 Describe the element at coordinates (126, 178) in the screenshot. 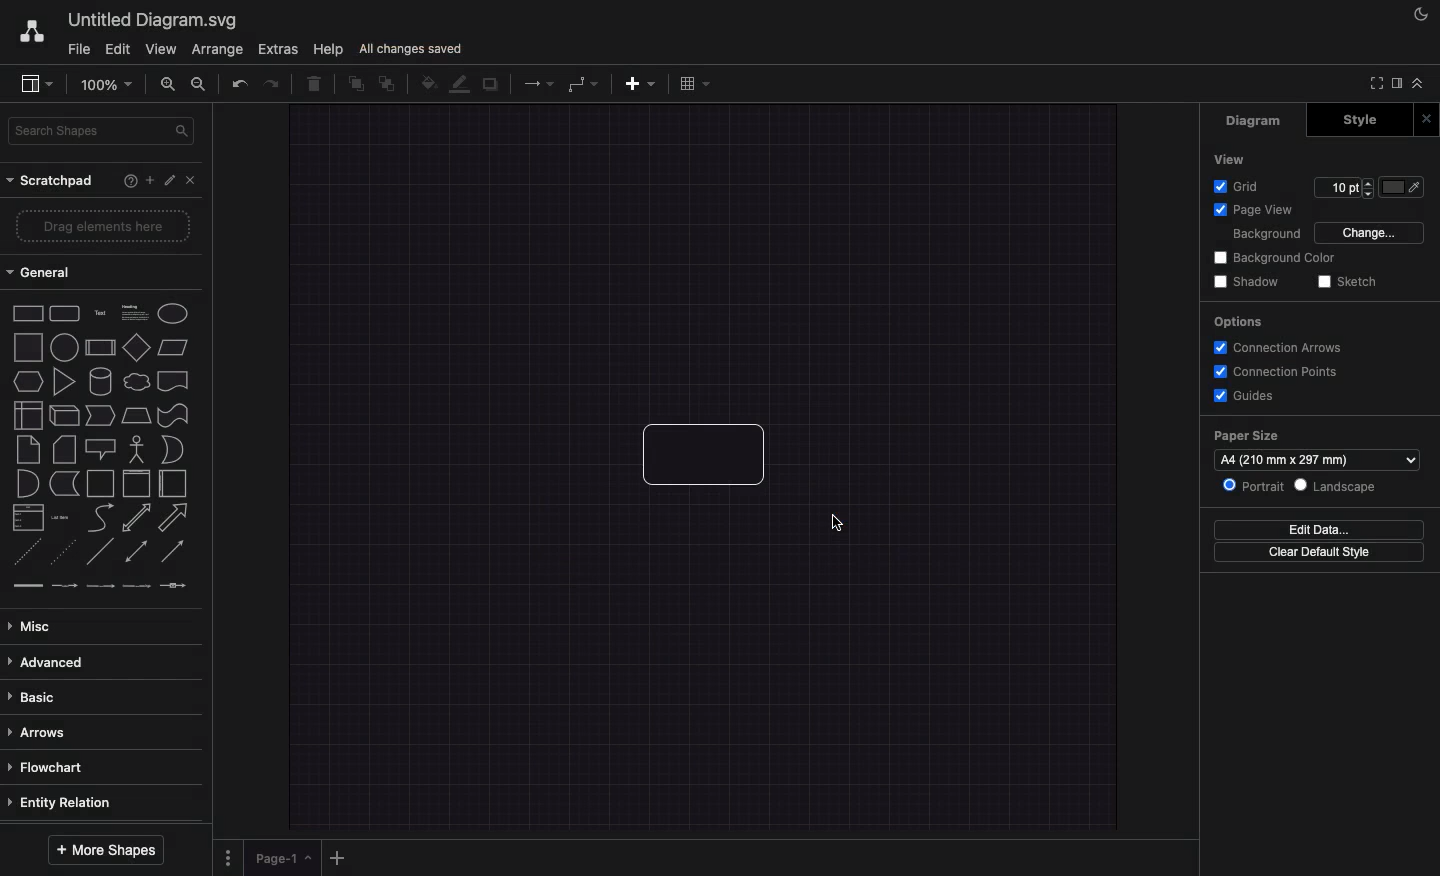

I see `Help` at that location.